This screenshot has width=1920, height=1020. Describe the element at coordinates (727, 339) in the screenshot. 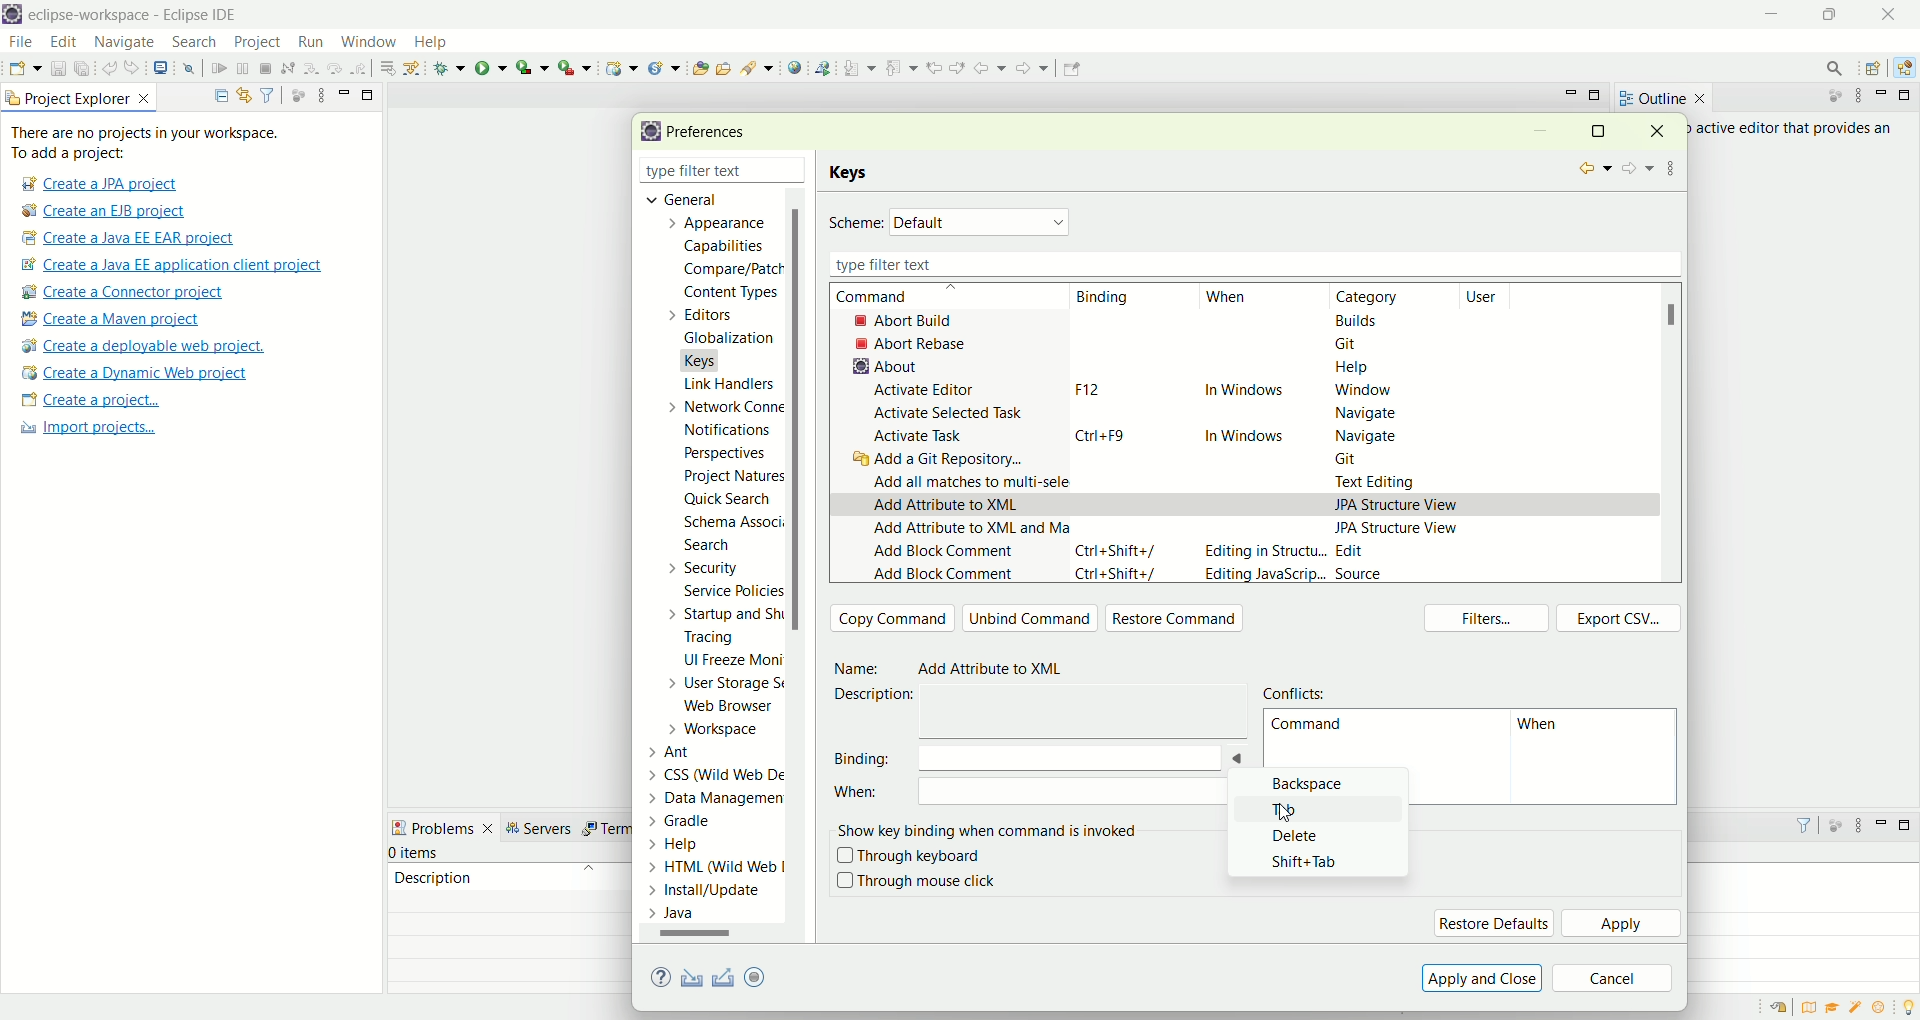

I see `globalization` at that location.